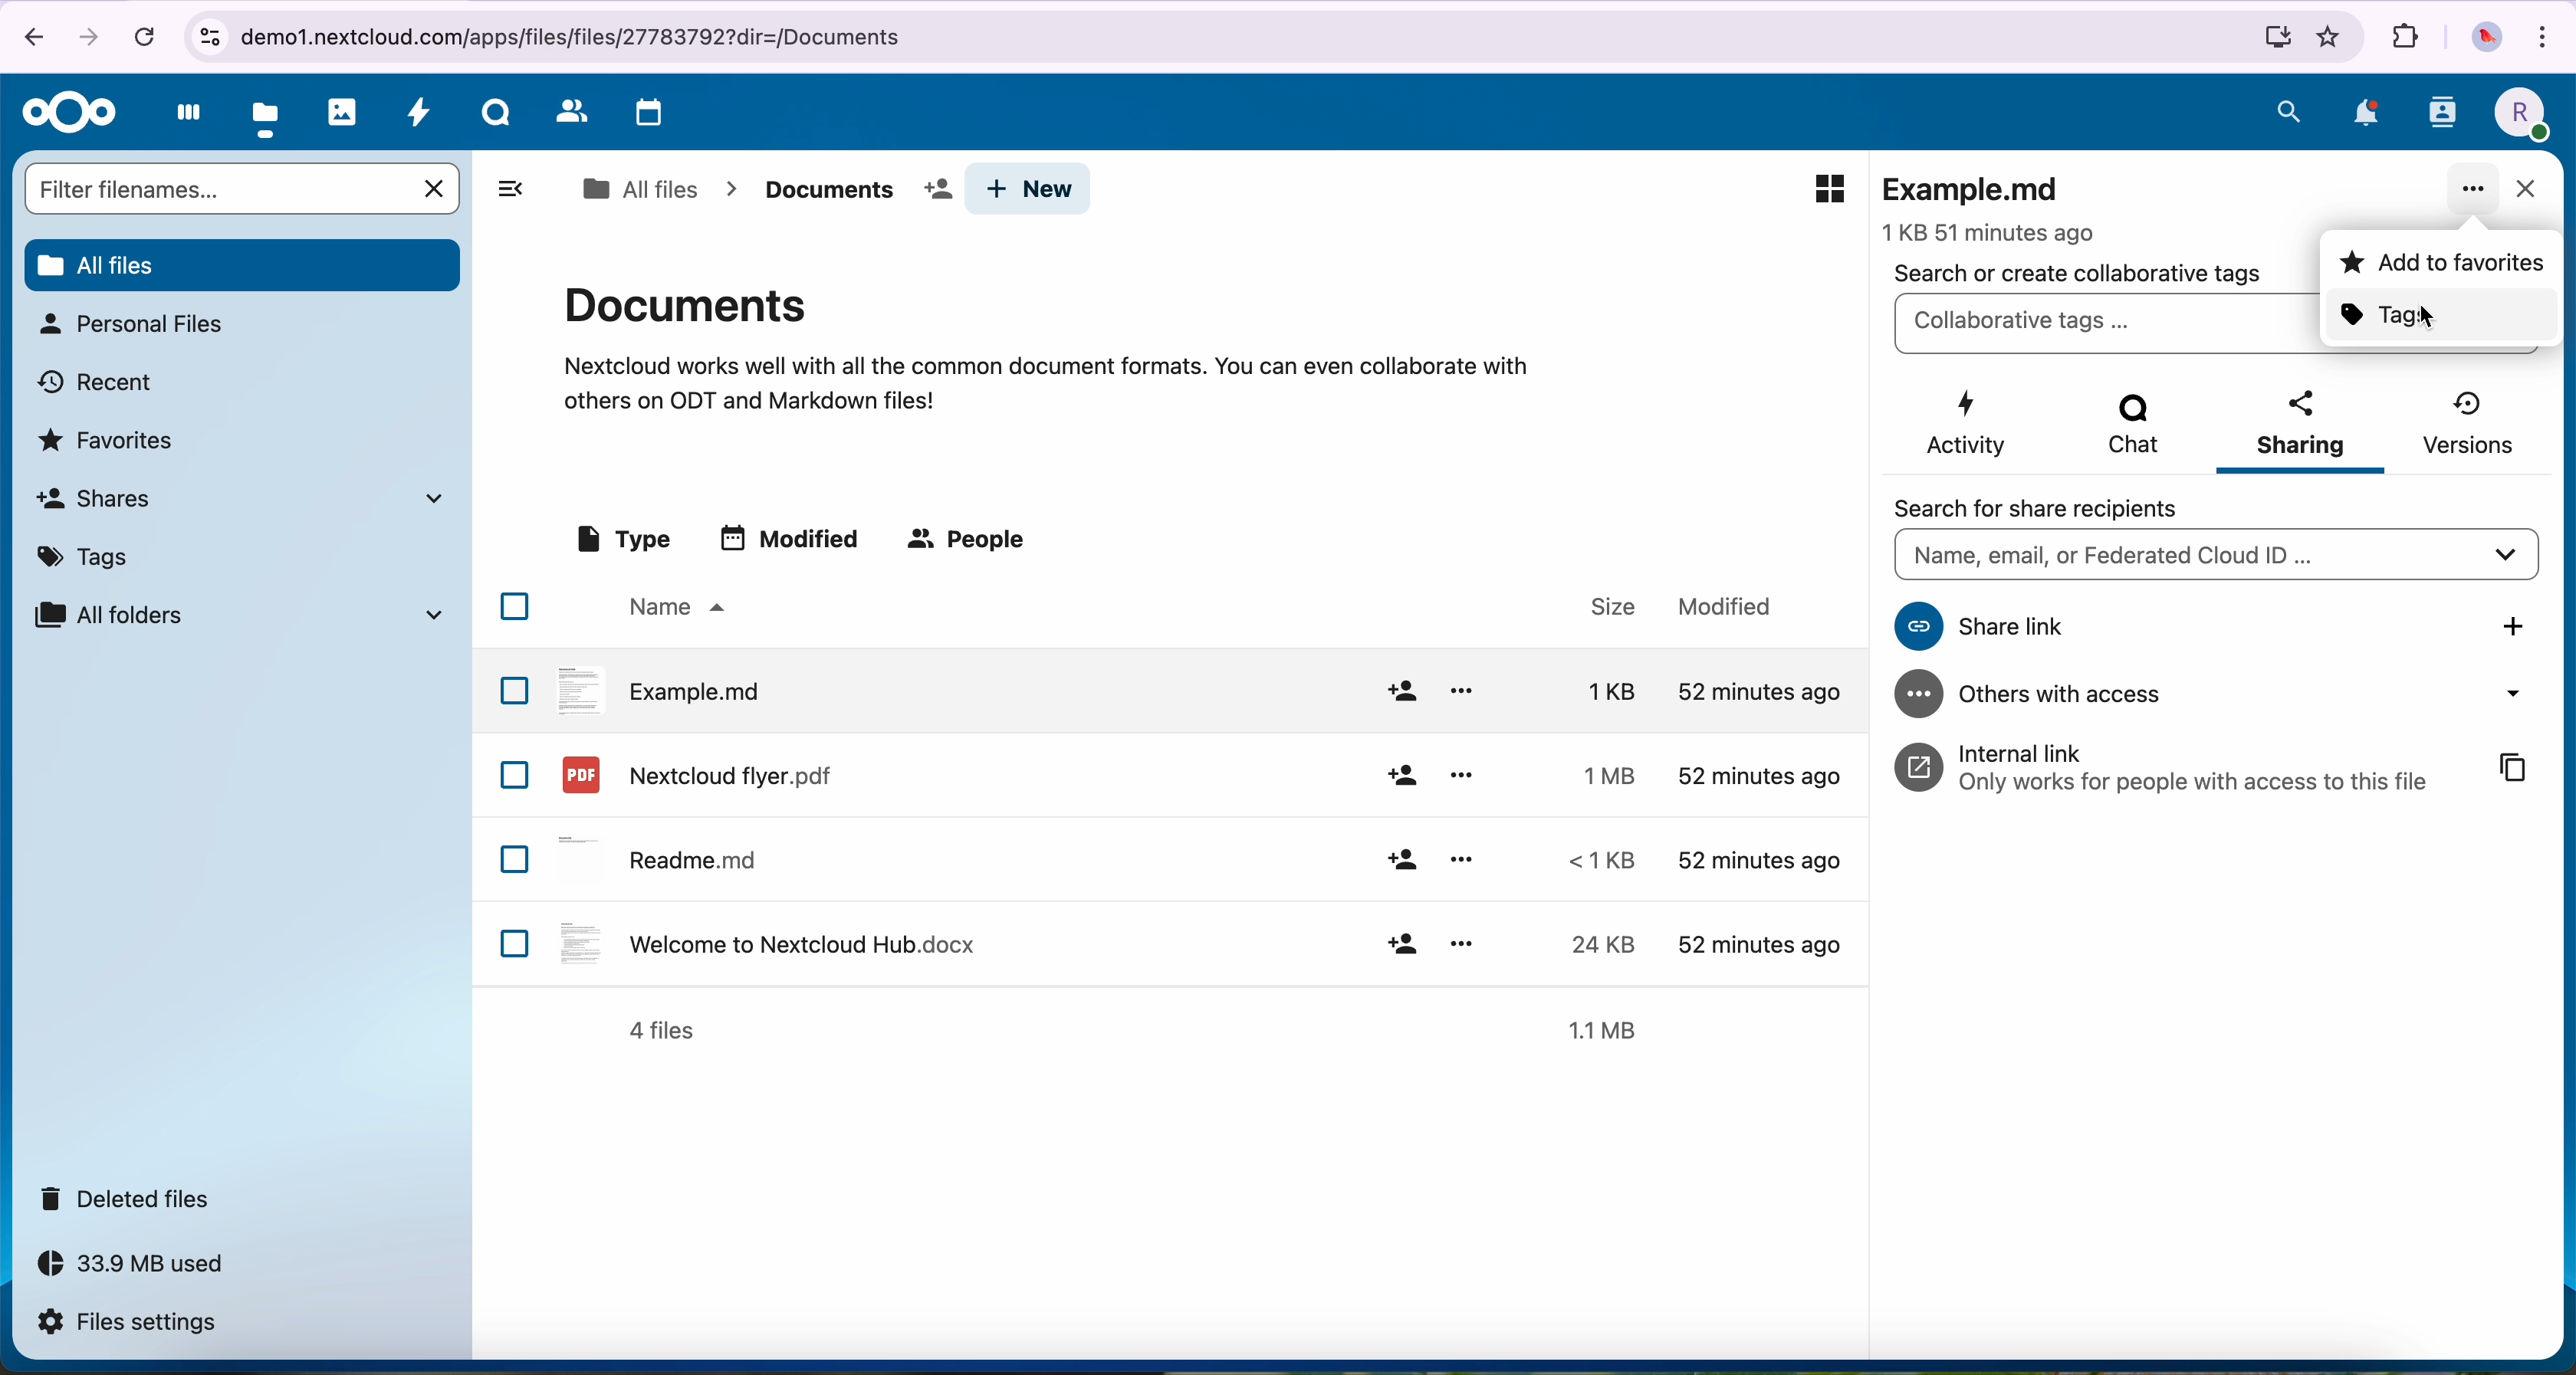 The width and height of the screenshot is (2576, 1375). Describe the element at coordinates (2549, 34) in the screenshot. I see `customize and control Google Chrome` at that location.